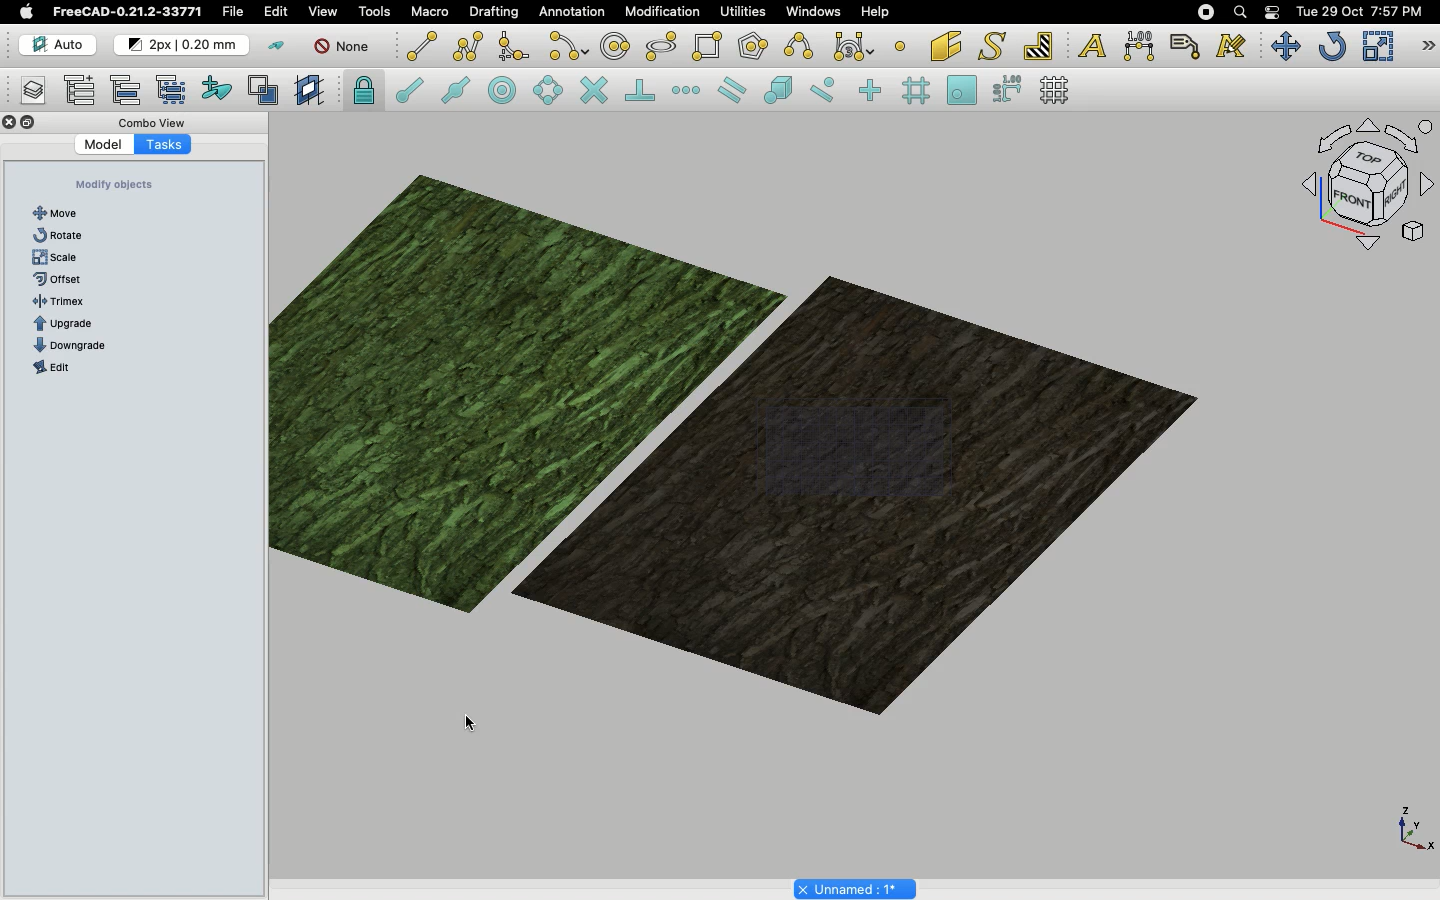  I want to click on Polygon, so click(755, 49).